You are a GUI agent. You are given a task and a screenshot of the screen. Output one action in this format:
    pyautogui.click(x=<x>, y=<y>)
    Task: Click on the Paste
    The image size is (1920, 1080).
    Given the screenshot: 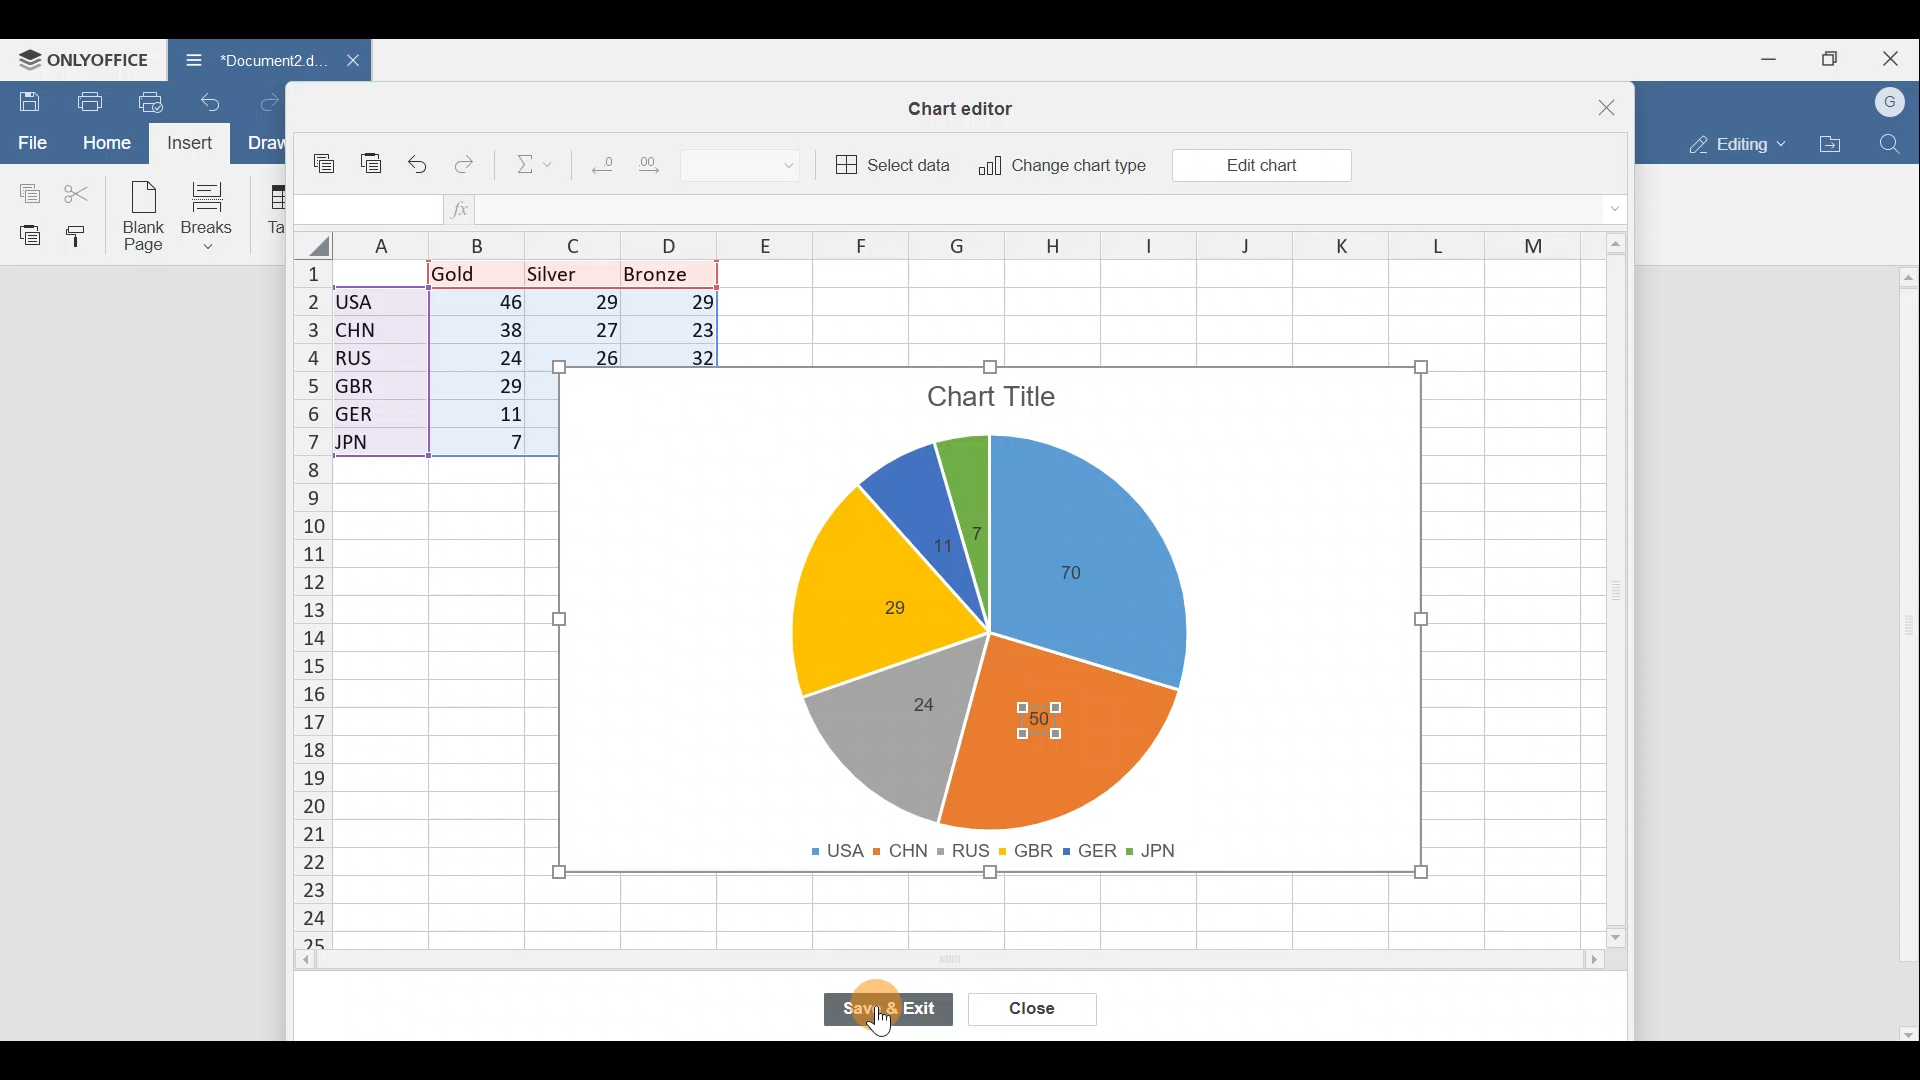 What is the action you would take?
    pyautogui.click(x=25, y=234)
    